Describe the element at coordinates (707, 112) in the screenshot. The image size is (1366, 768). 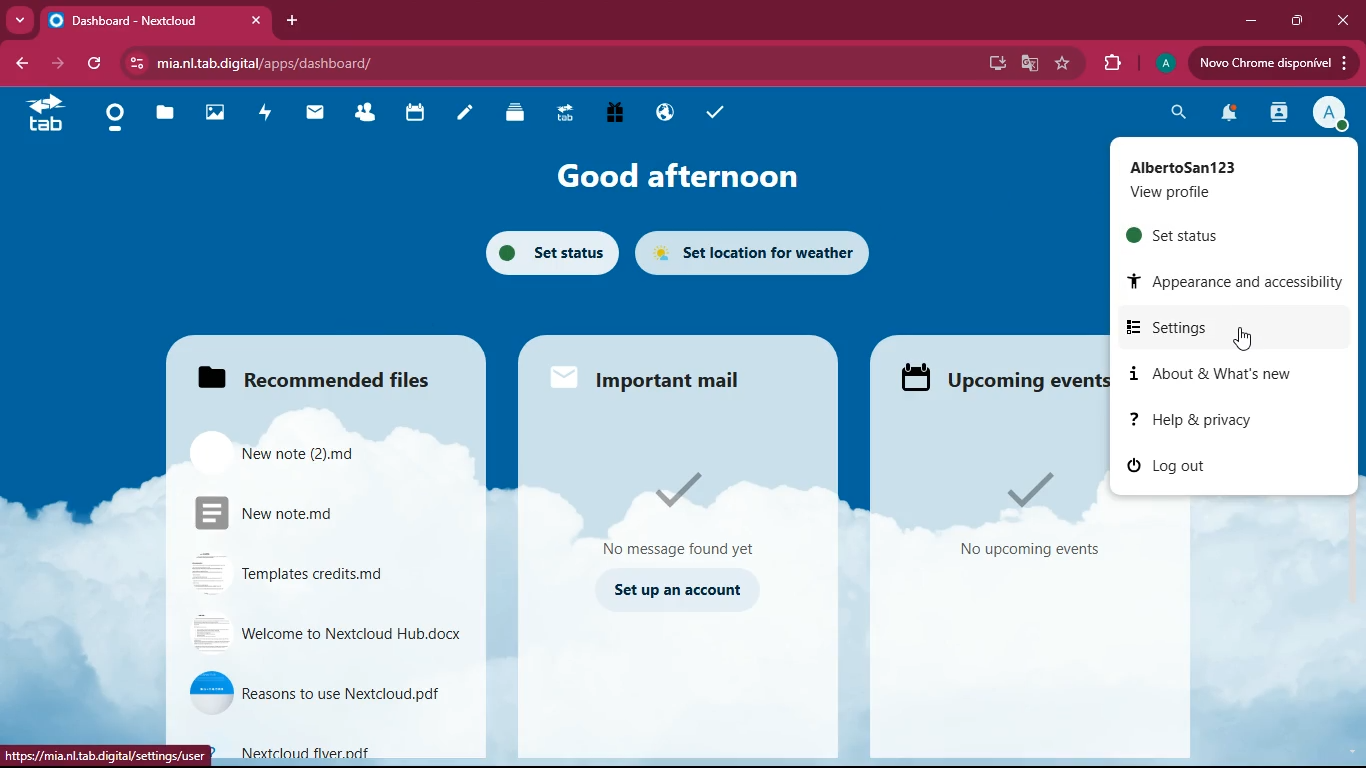
I see `tasks` at that location.